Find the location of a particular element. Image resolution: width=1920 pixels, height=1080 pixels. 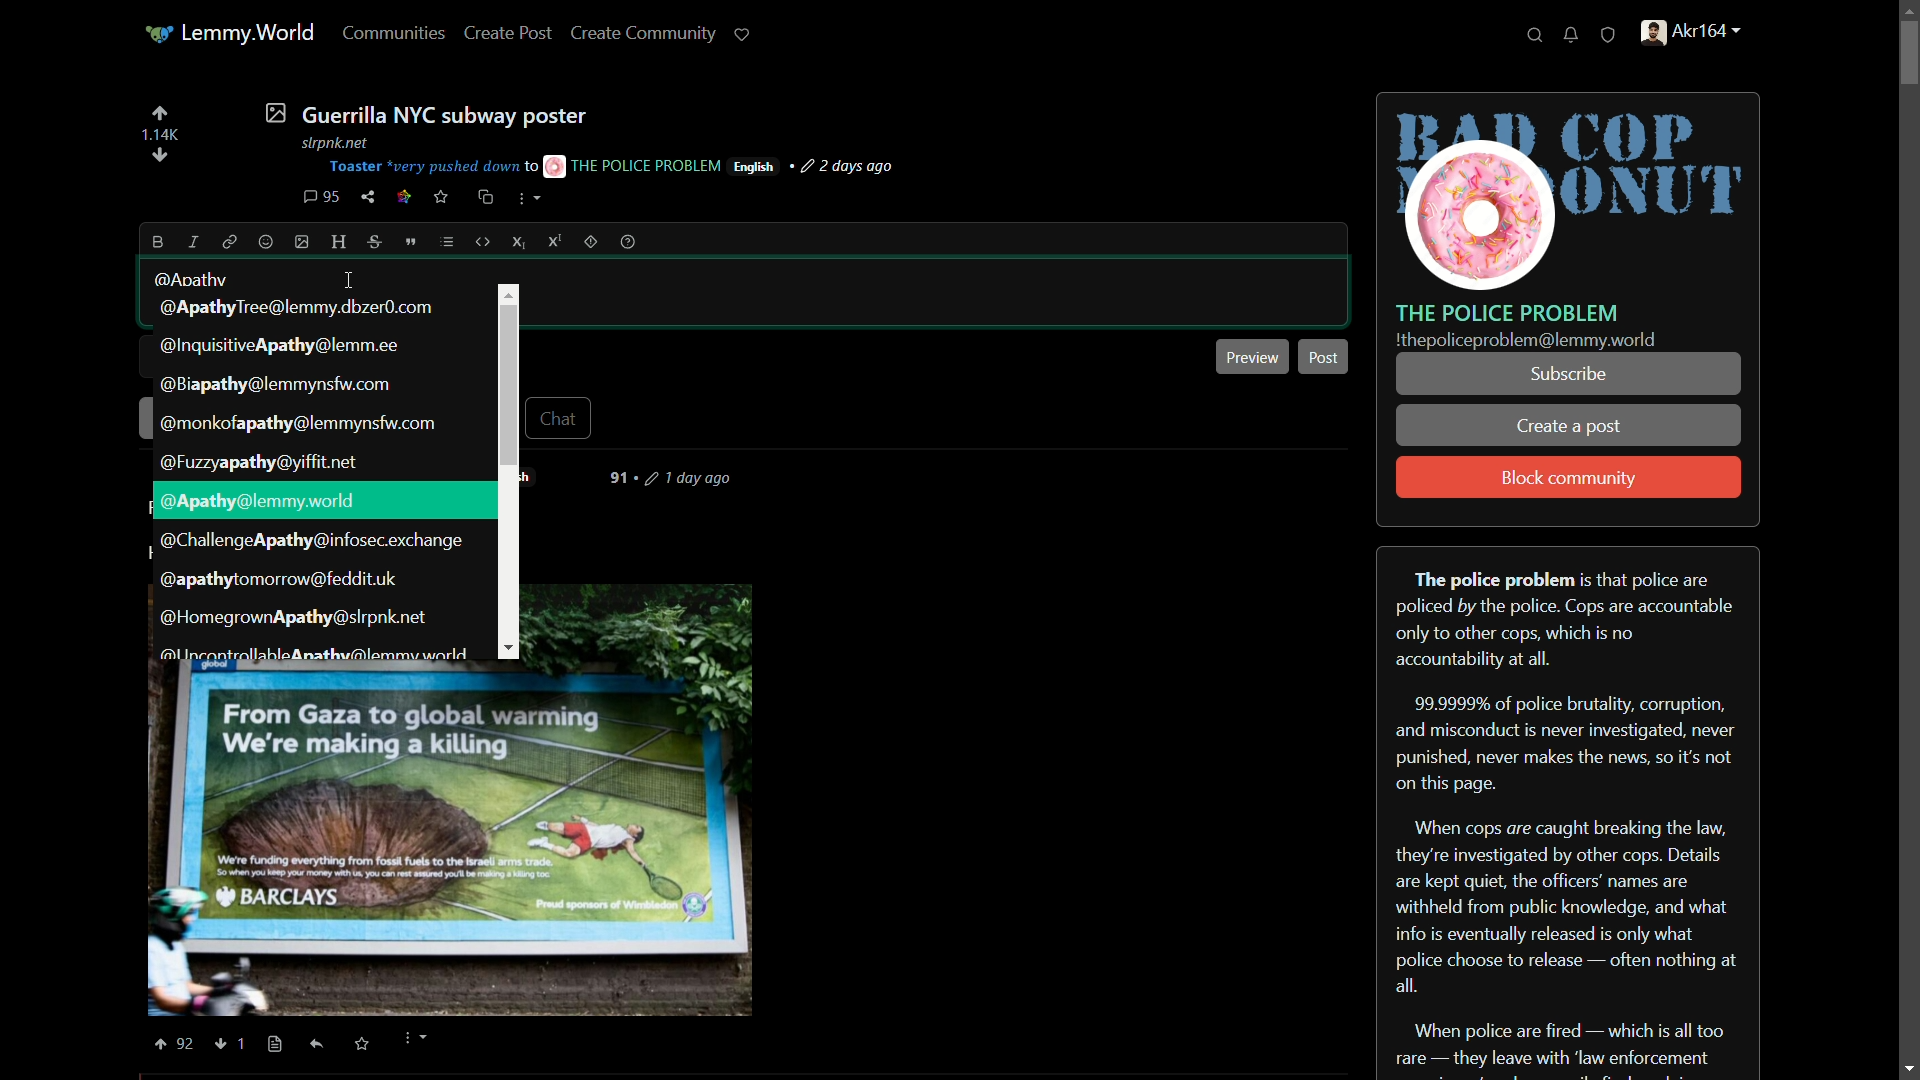

scroll up is located at coordinates (1902, 10).